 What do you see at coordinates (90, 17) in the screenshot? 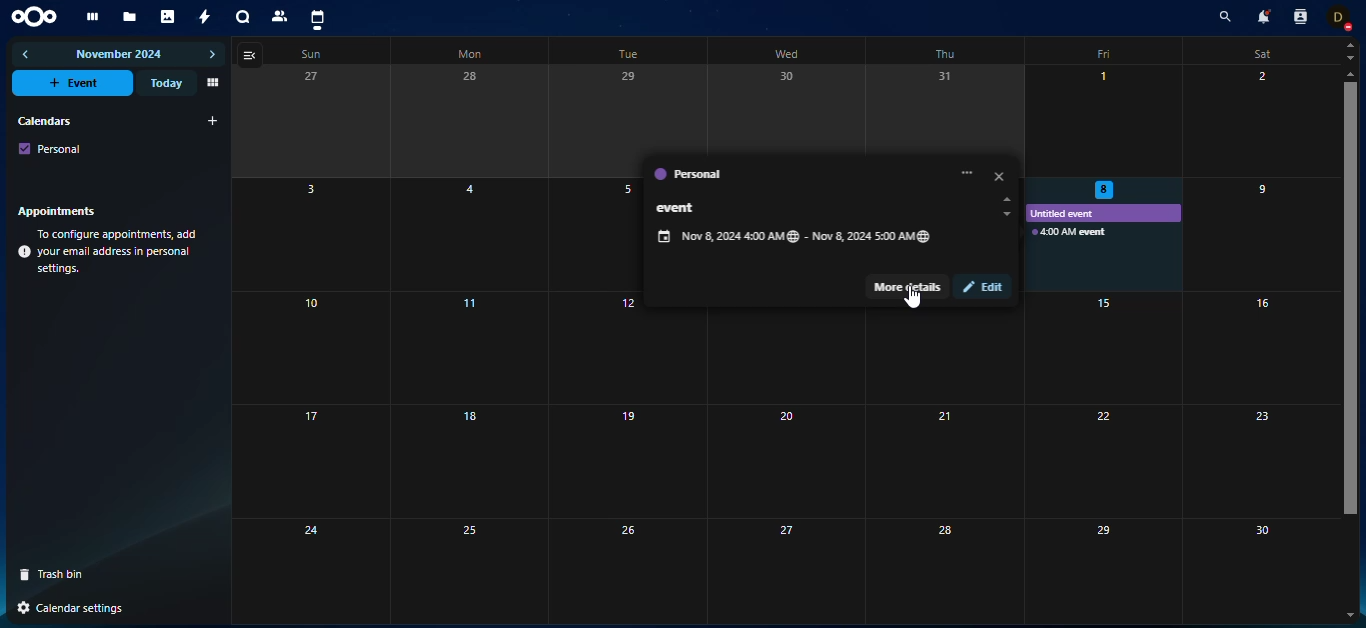
I see `dashboard` at bounding box center [90, 17].